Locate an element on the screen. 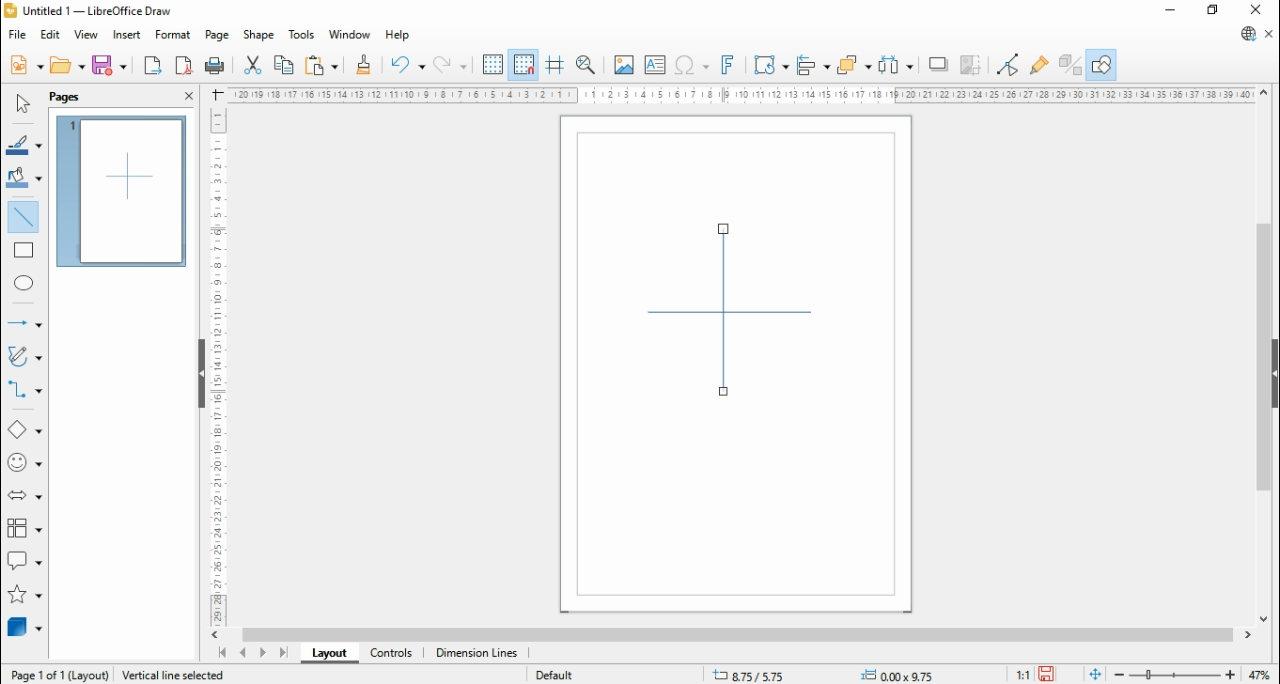 The image size is (1280, 684). undo is located at coordinates (406, 64).